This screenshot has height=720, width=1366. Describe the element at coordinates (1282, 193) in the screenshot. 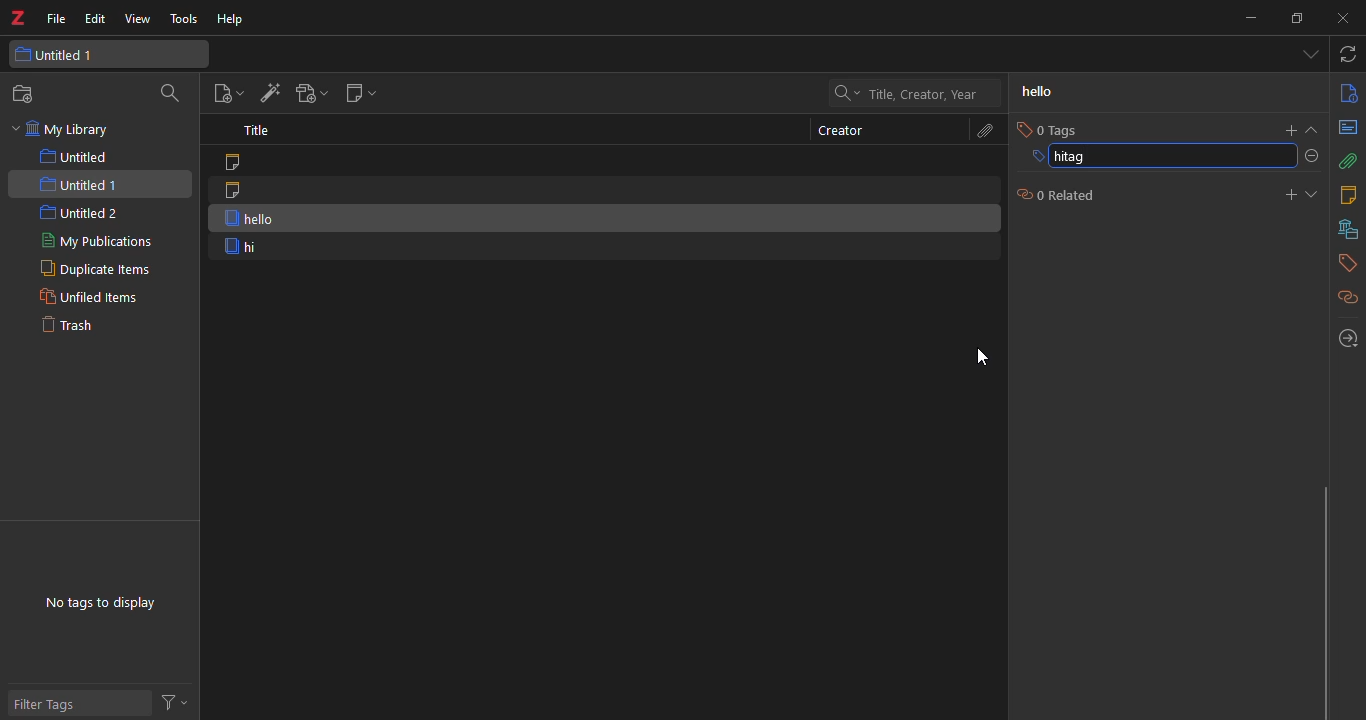

I see `add` at that location.